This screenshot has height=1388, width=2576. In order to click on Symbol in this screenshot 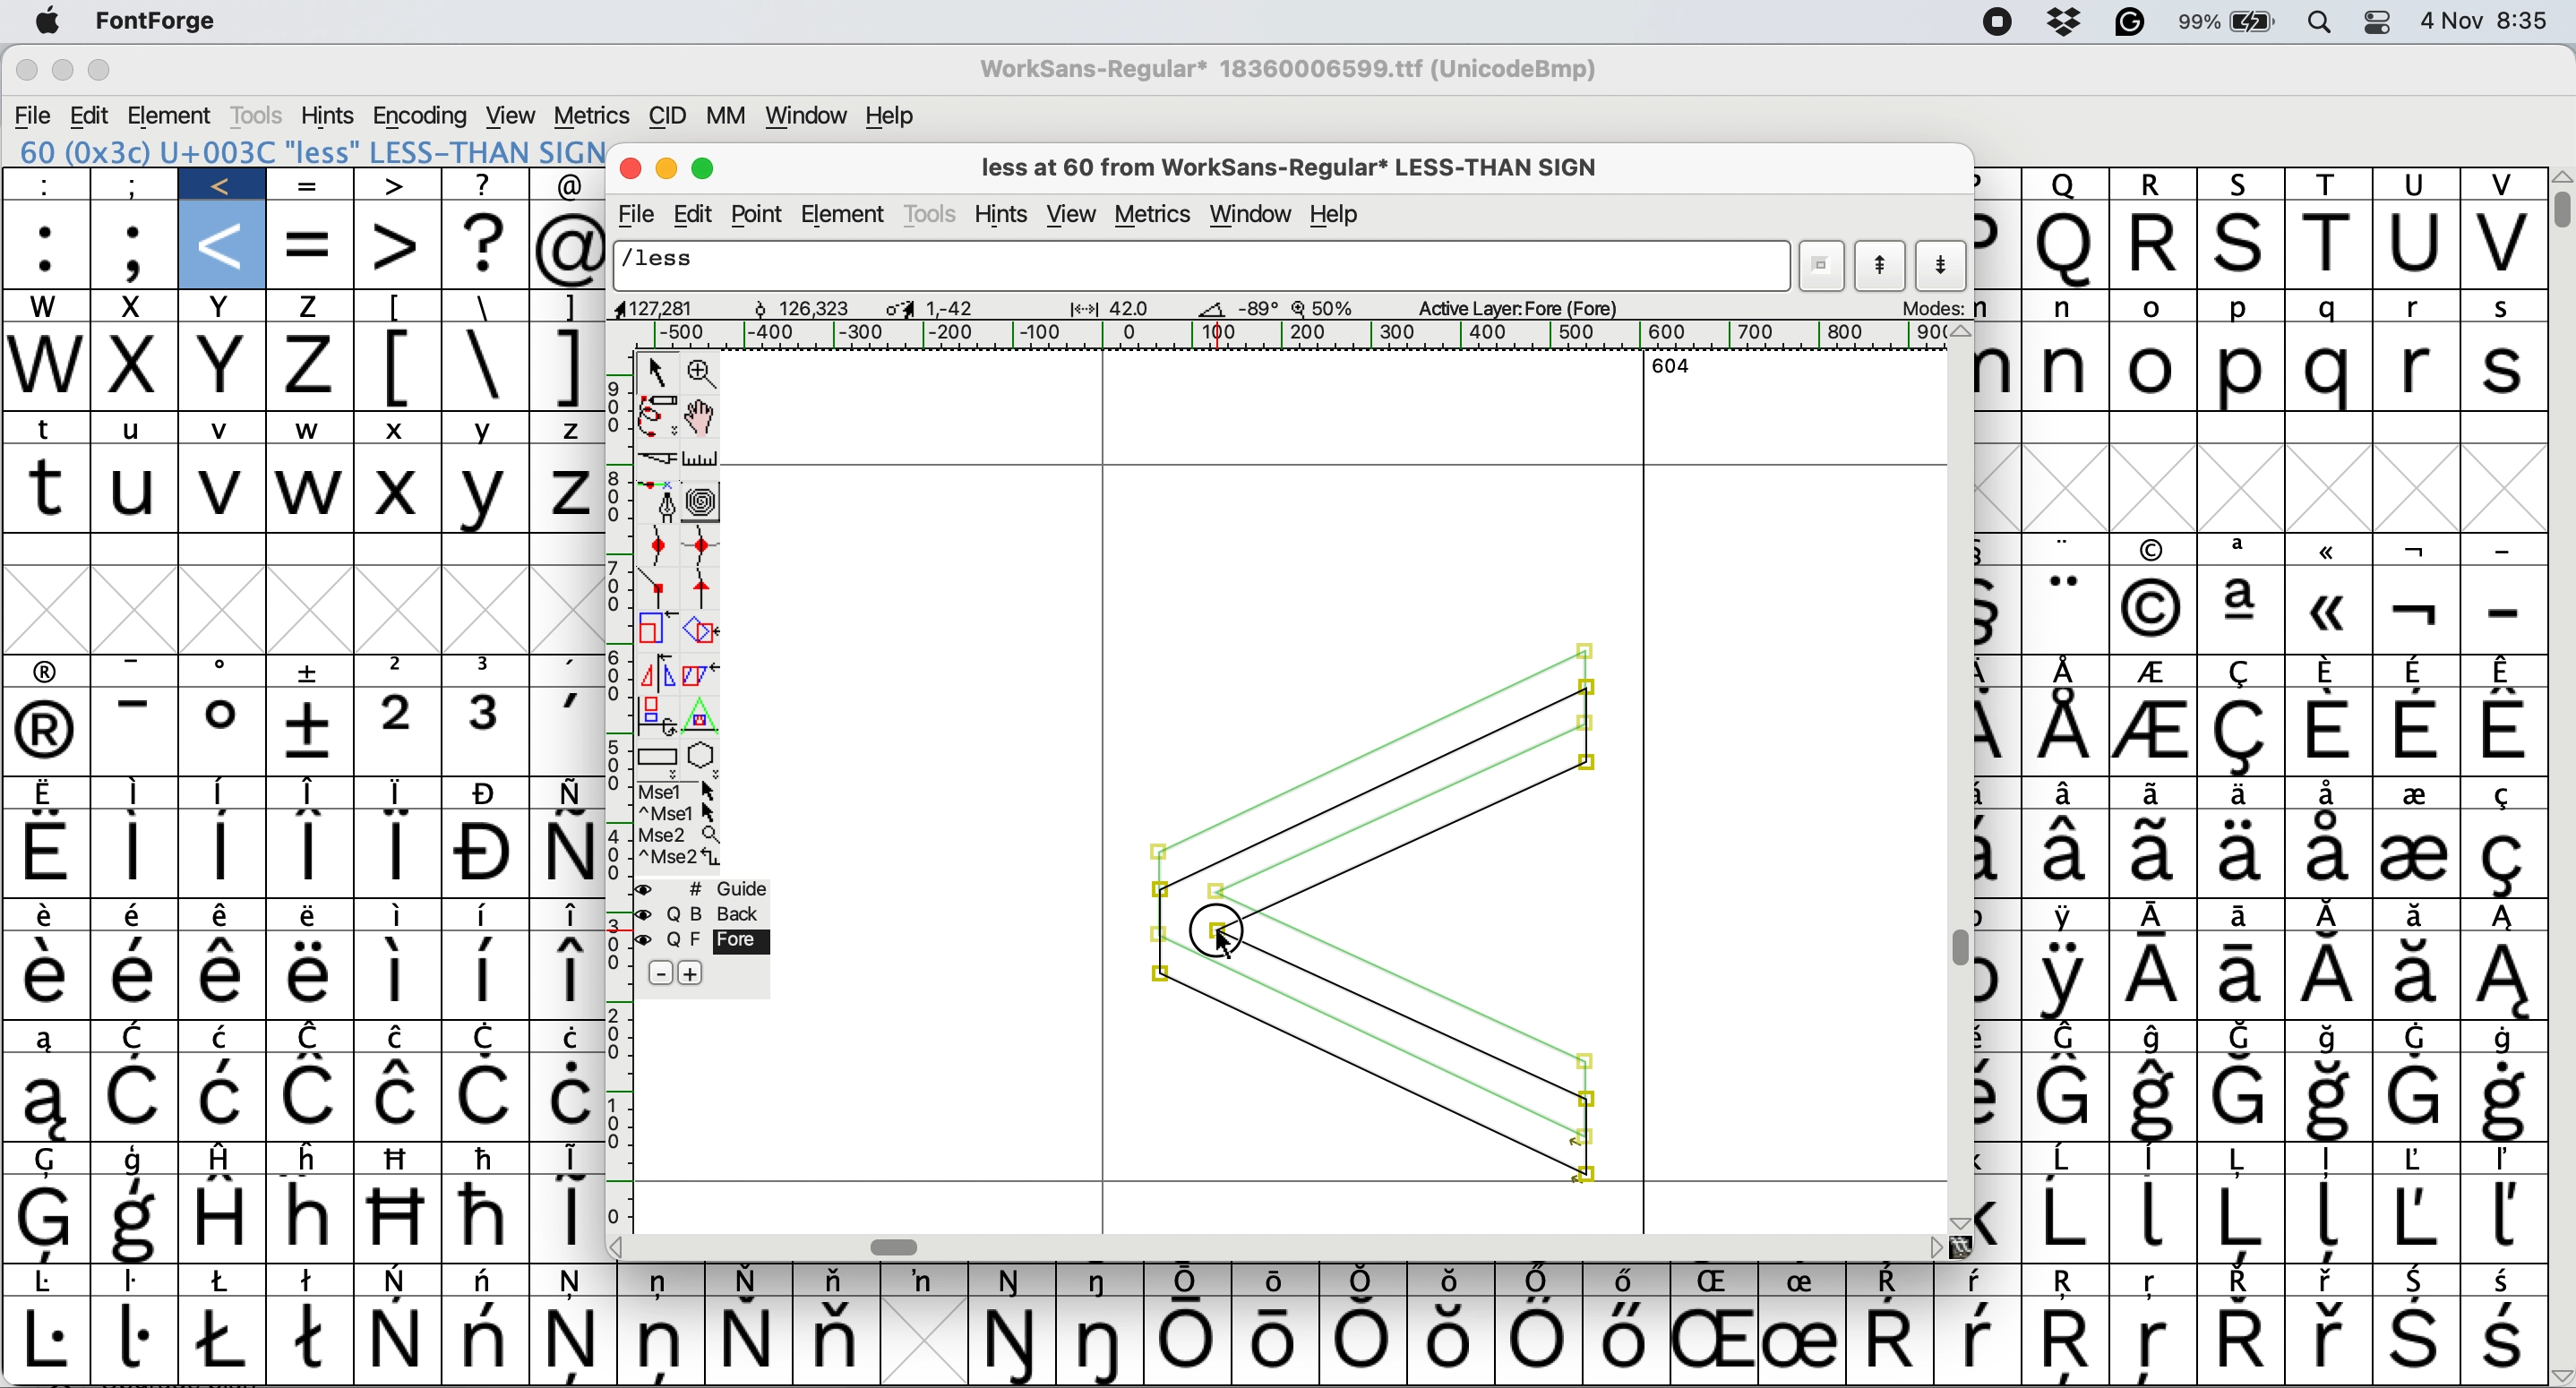, I will do `click(392, 977)`.